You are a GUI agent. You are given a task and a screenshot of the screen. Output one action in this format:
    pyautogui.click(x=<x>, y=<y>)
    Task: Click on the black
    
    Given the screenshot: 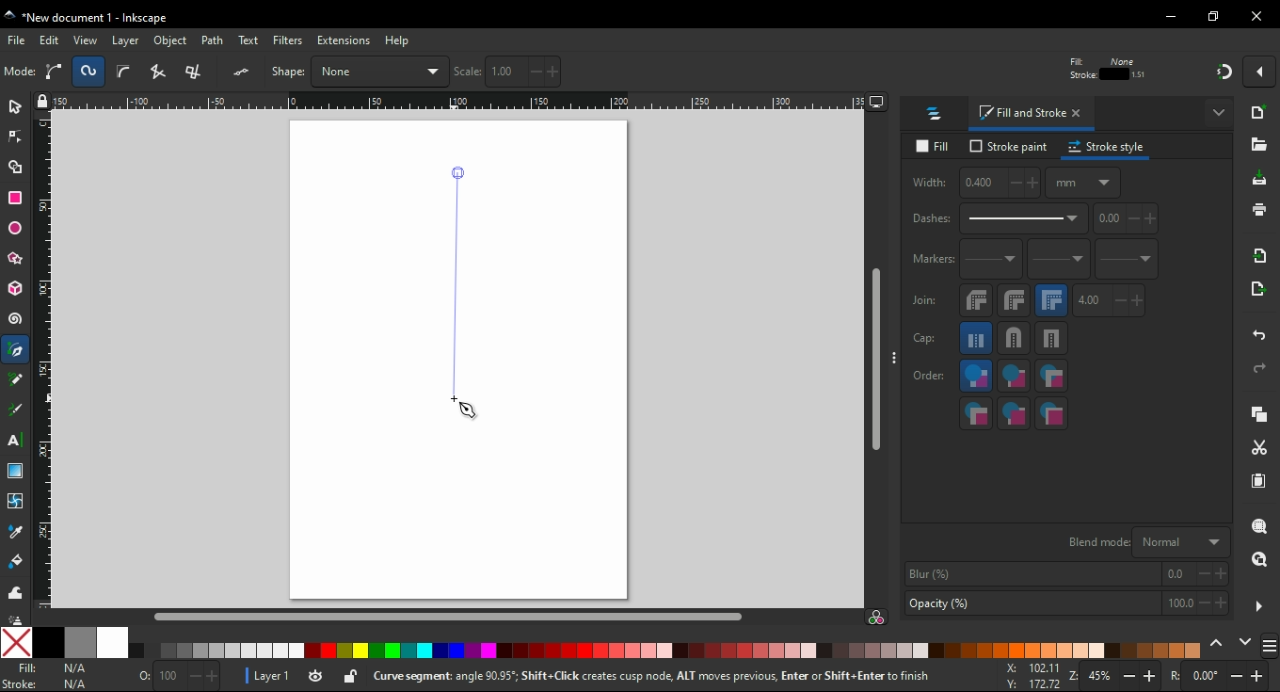 What is the action you would take?
    pyautogui.click(x=47, y=642)
    